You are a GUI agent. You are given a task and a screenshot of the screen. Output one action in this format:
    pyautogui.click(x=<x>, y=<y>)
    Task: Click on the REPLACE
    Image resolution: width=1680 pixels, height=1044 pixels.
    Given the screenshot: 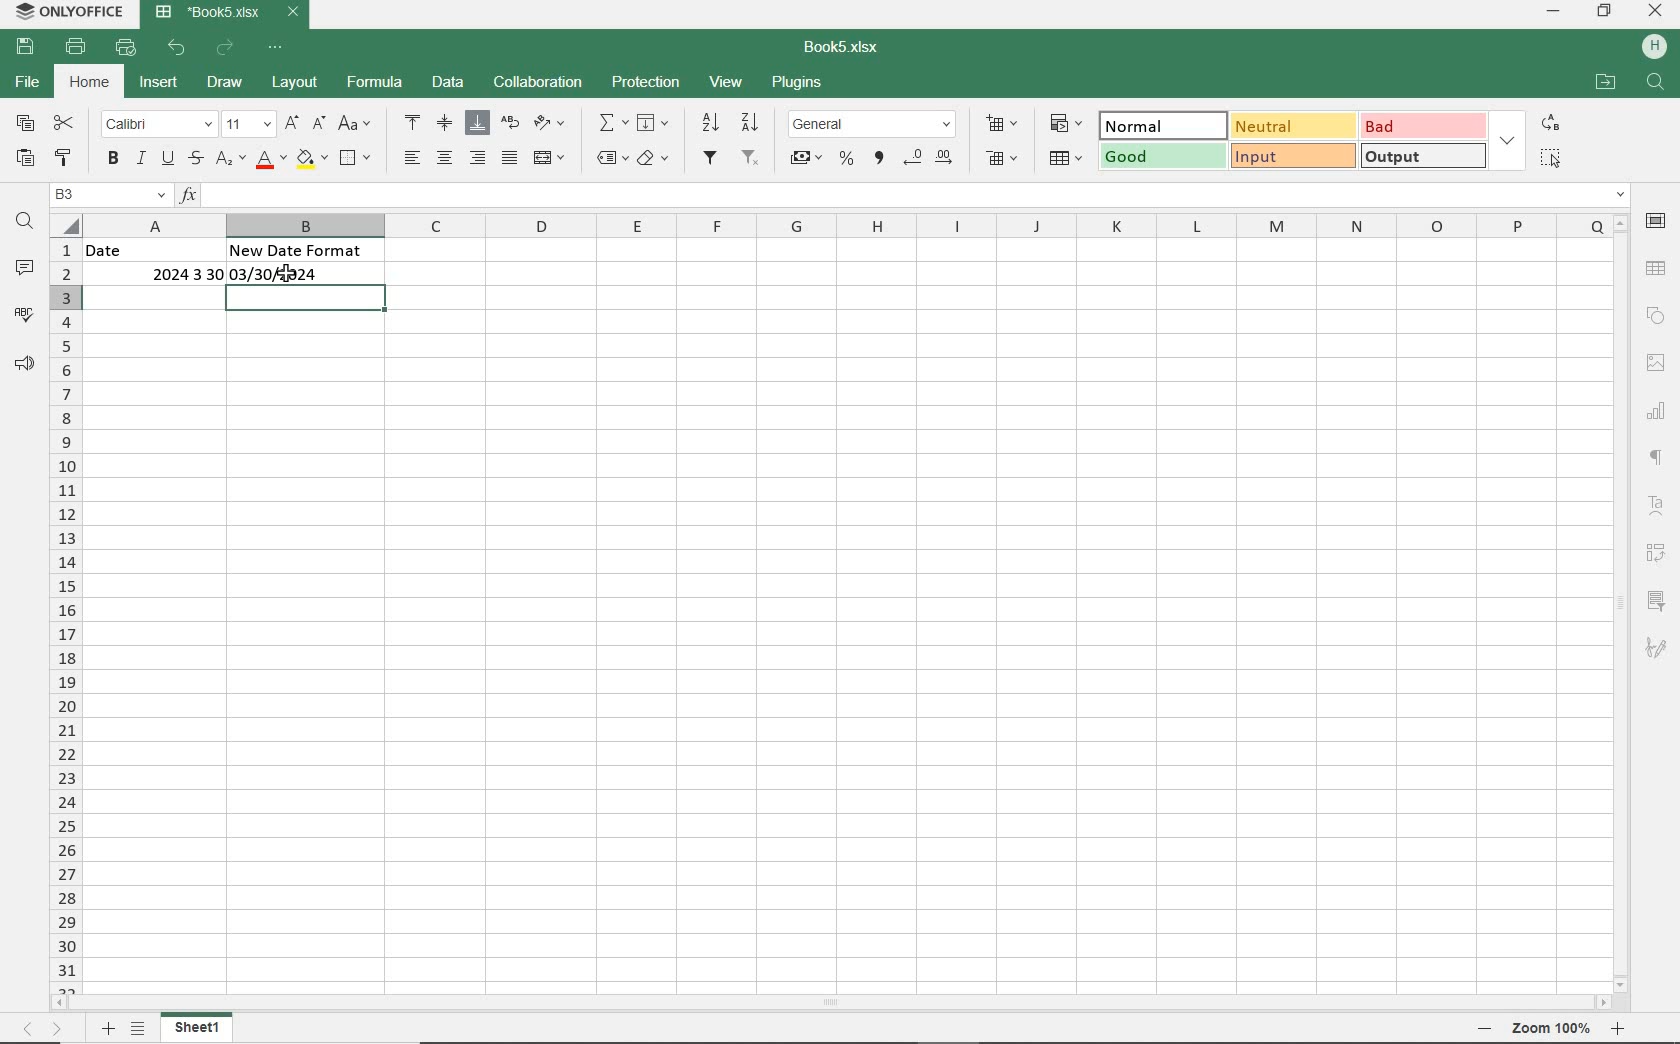 What is the action you would take?
    pyautogui.click(x=1550, y=124)
    